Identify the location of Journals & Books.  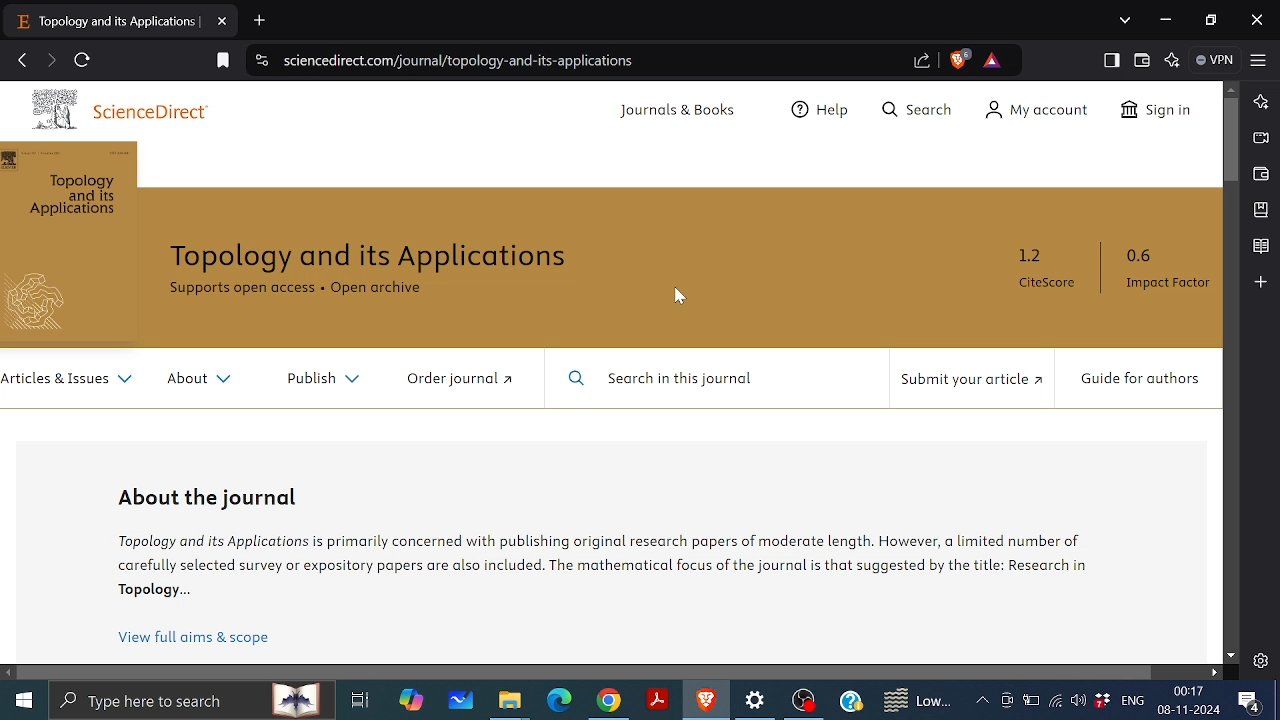
(681, 112).